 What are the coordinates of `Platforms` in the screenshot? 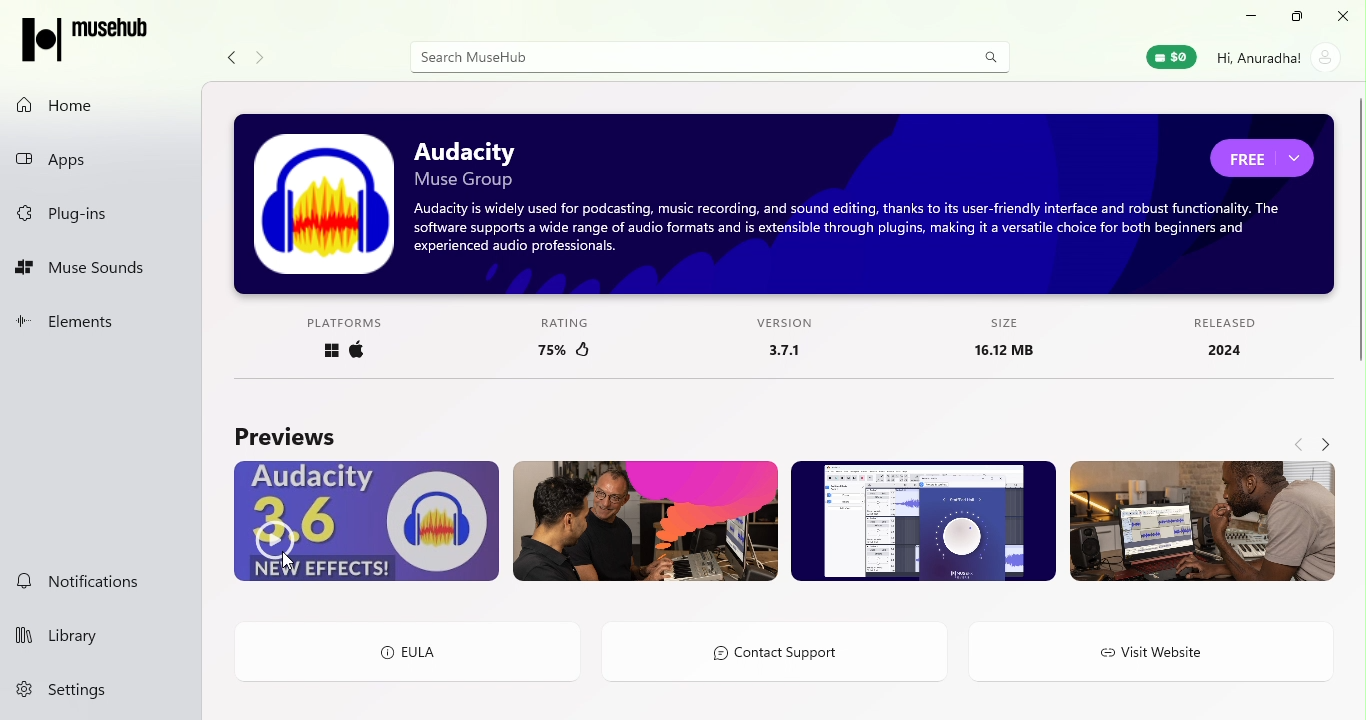 It's located at (353, 338).